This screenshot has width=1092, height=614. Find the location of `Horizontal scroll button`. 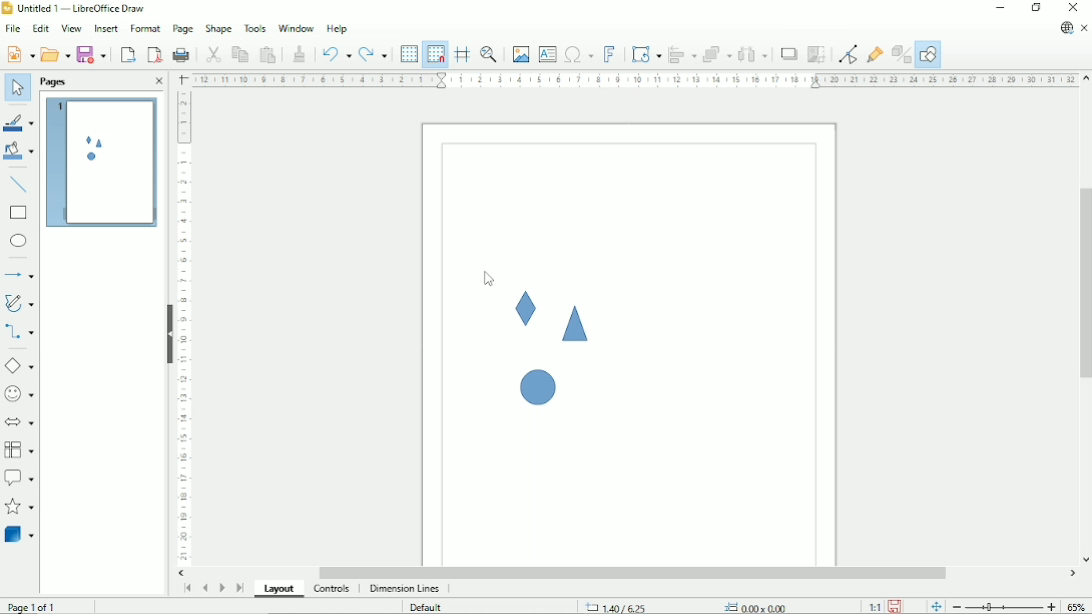

Horizontal scroll button is located at coordinates (1072, 575).